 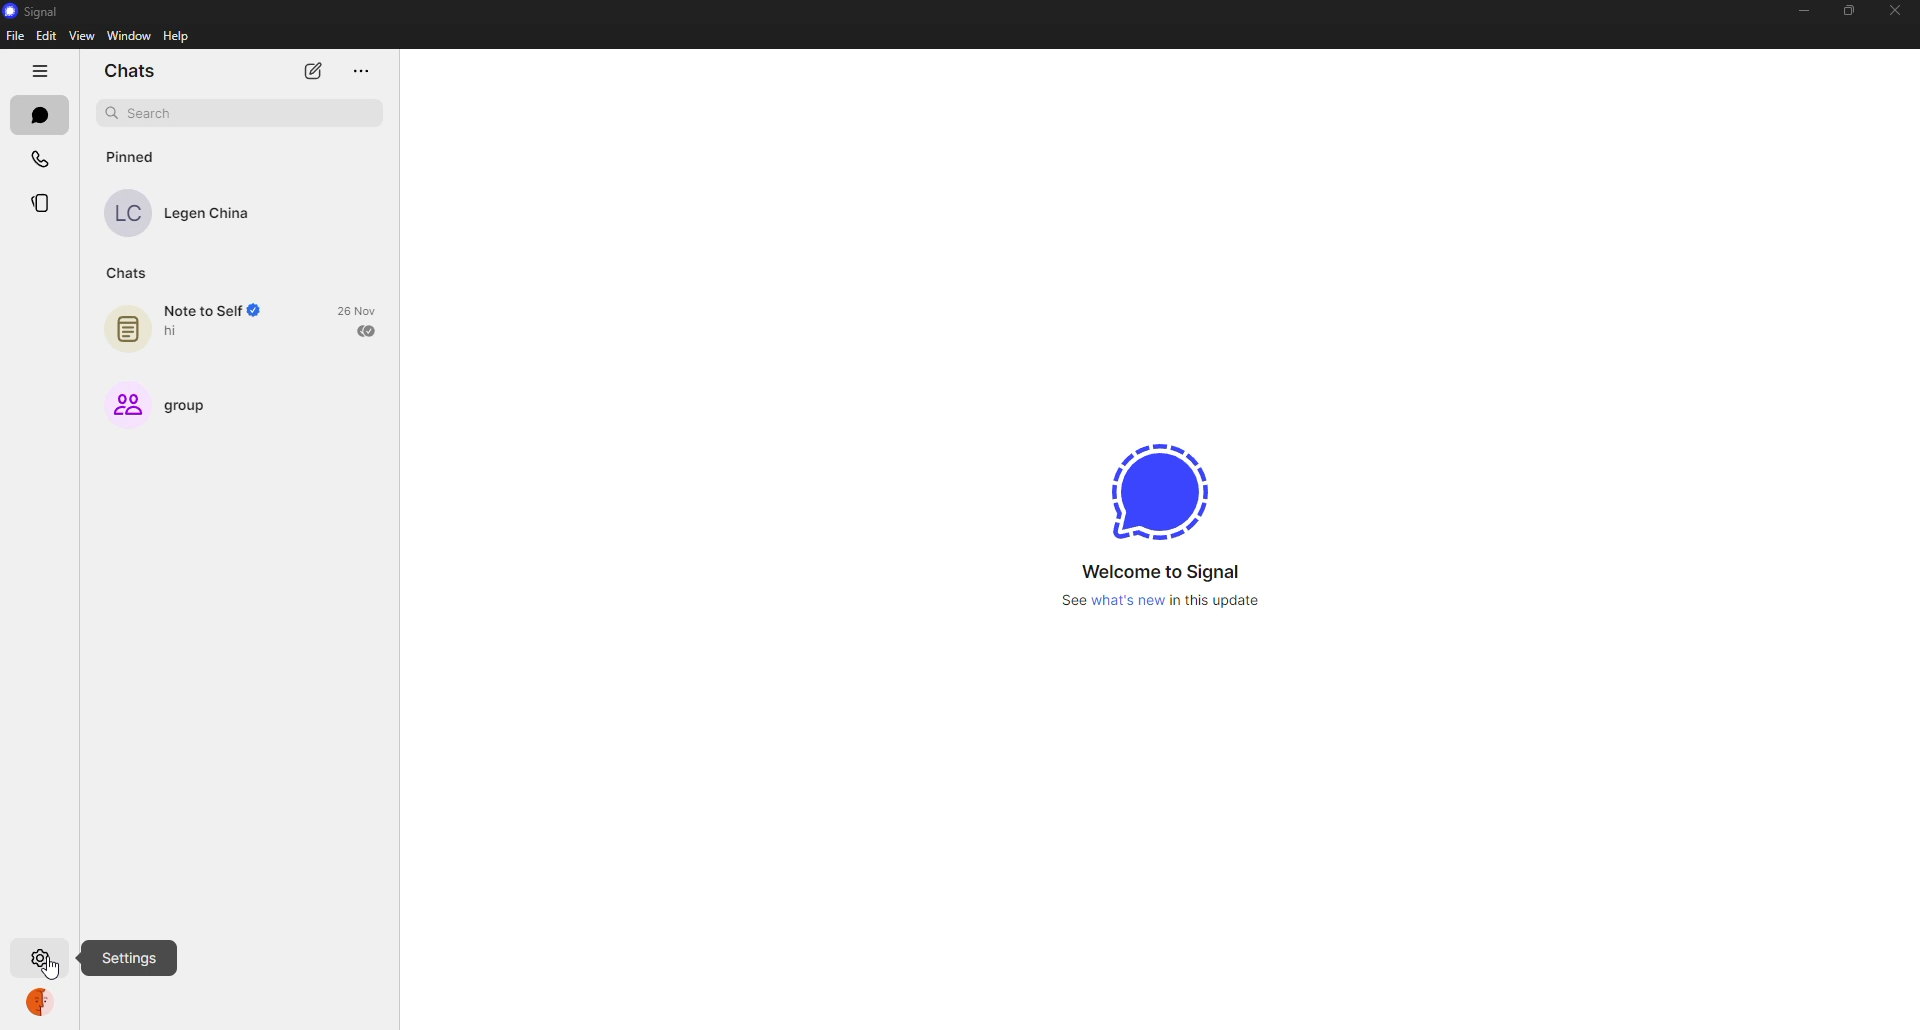 What do you see at coordinates (360, 72) in the screenshot?
I see `more` at bounding box center [360, 72].